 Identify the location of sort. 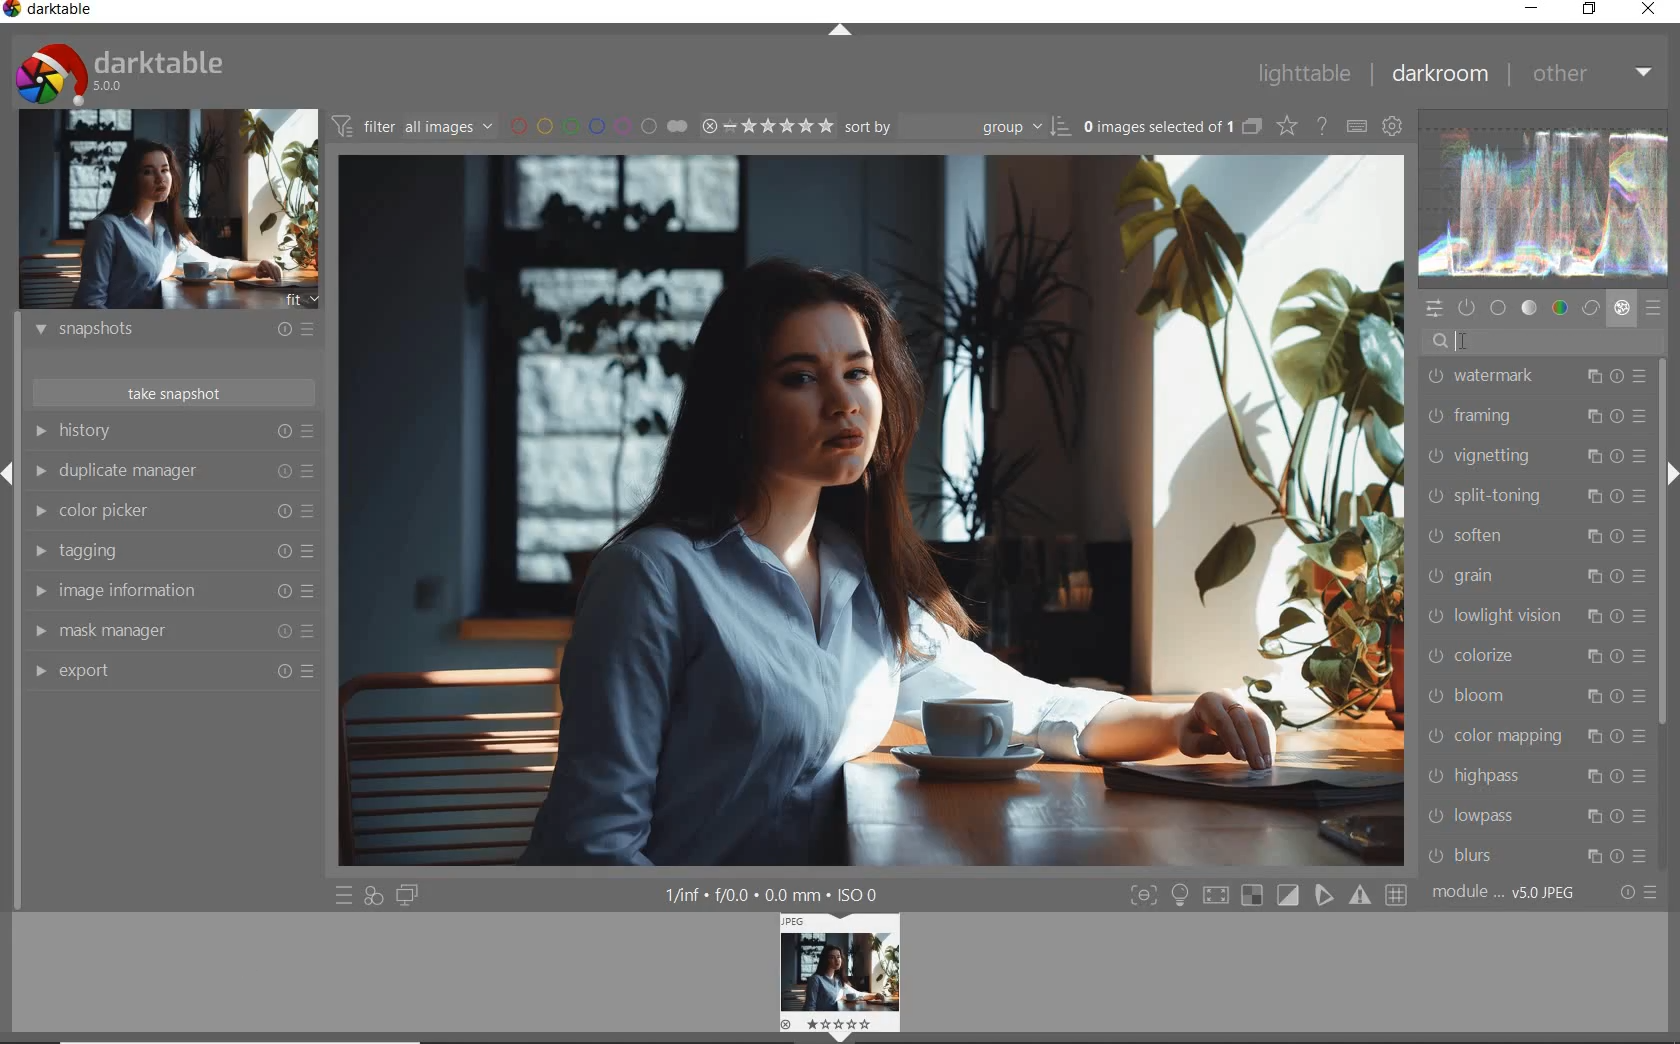
(954, 127).